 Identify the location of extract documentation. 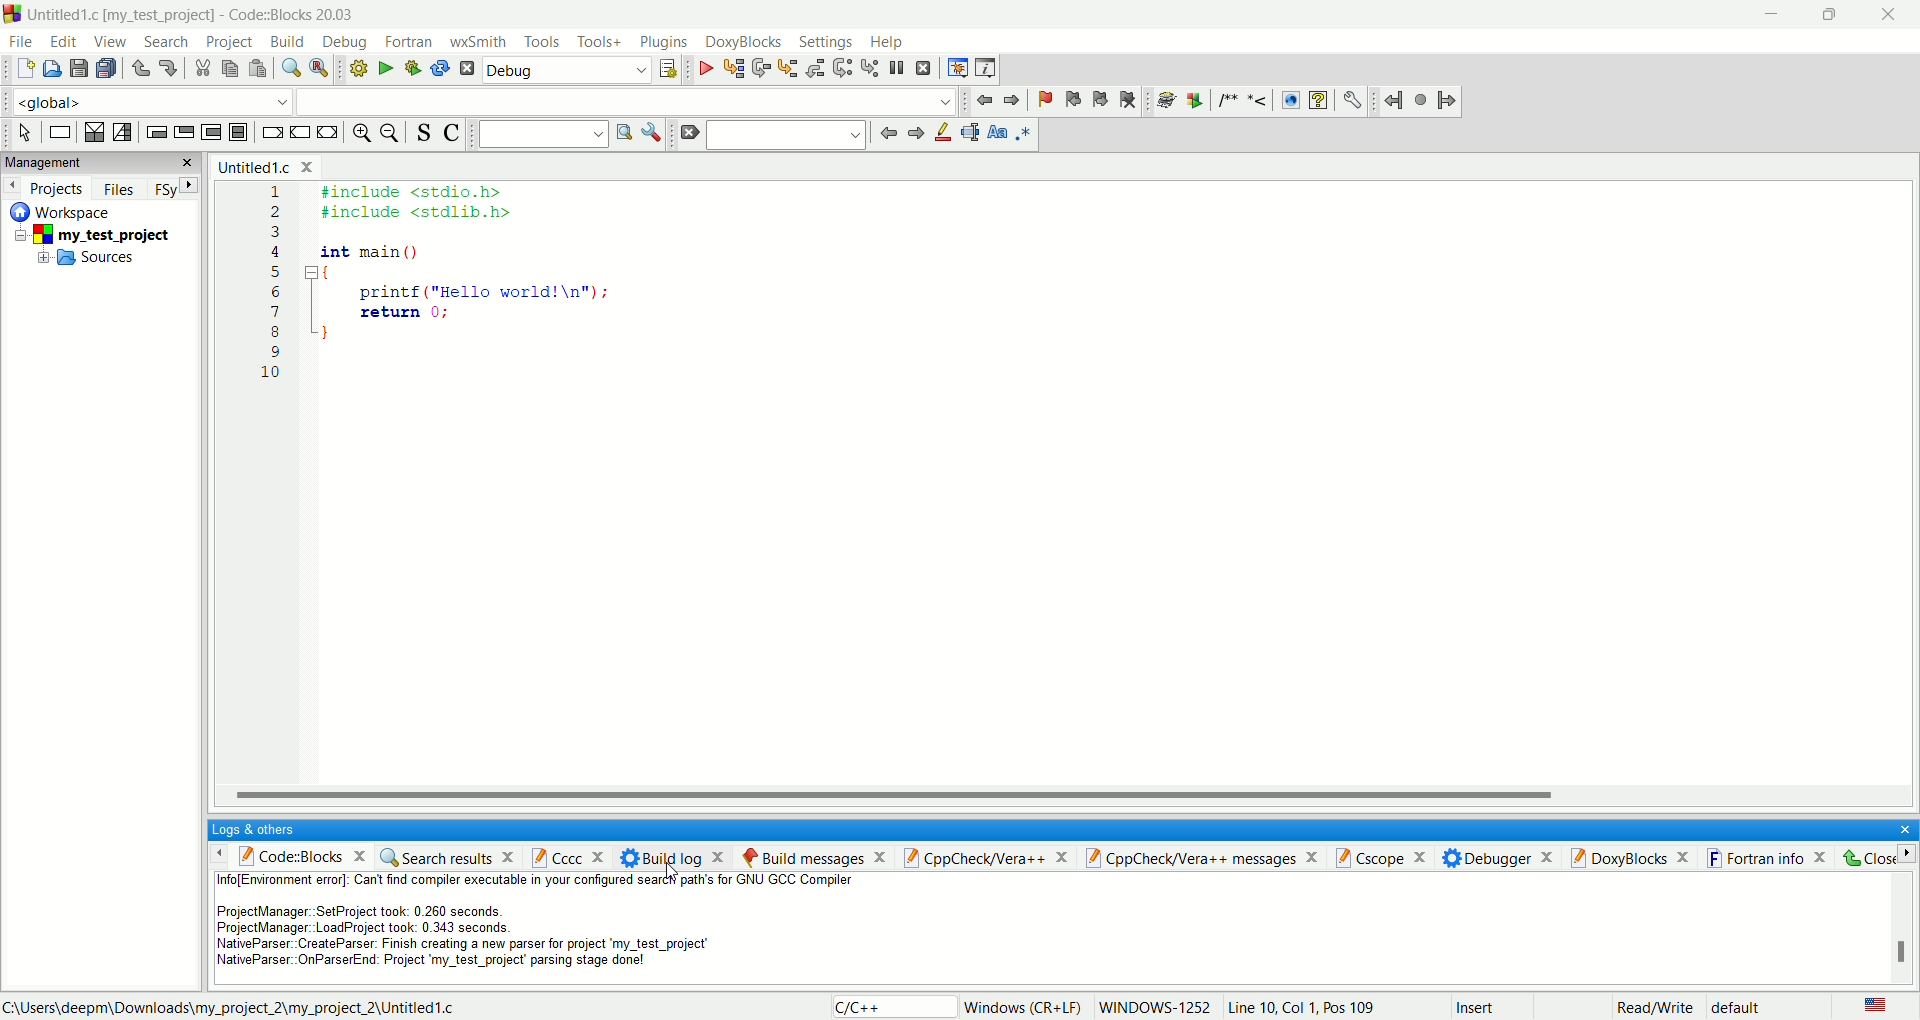
(1195, 102).